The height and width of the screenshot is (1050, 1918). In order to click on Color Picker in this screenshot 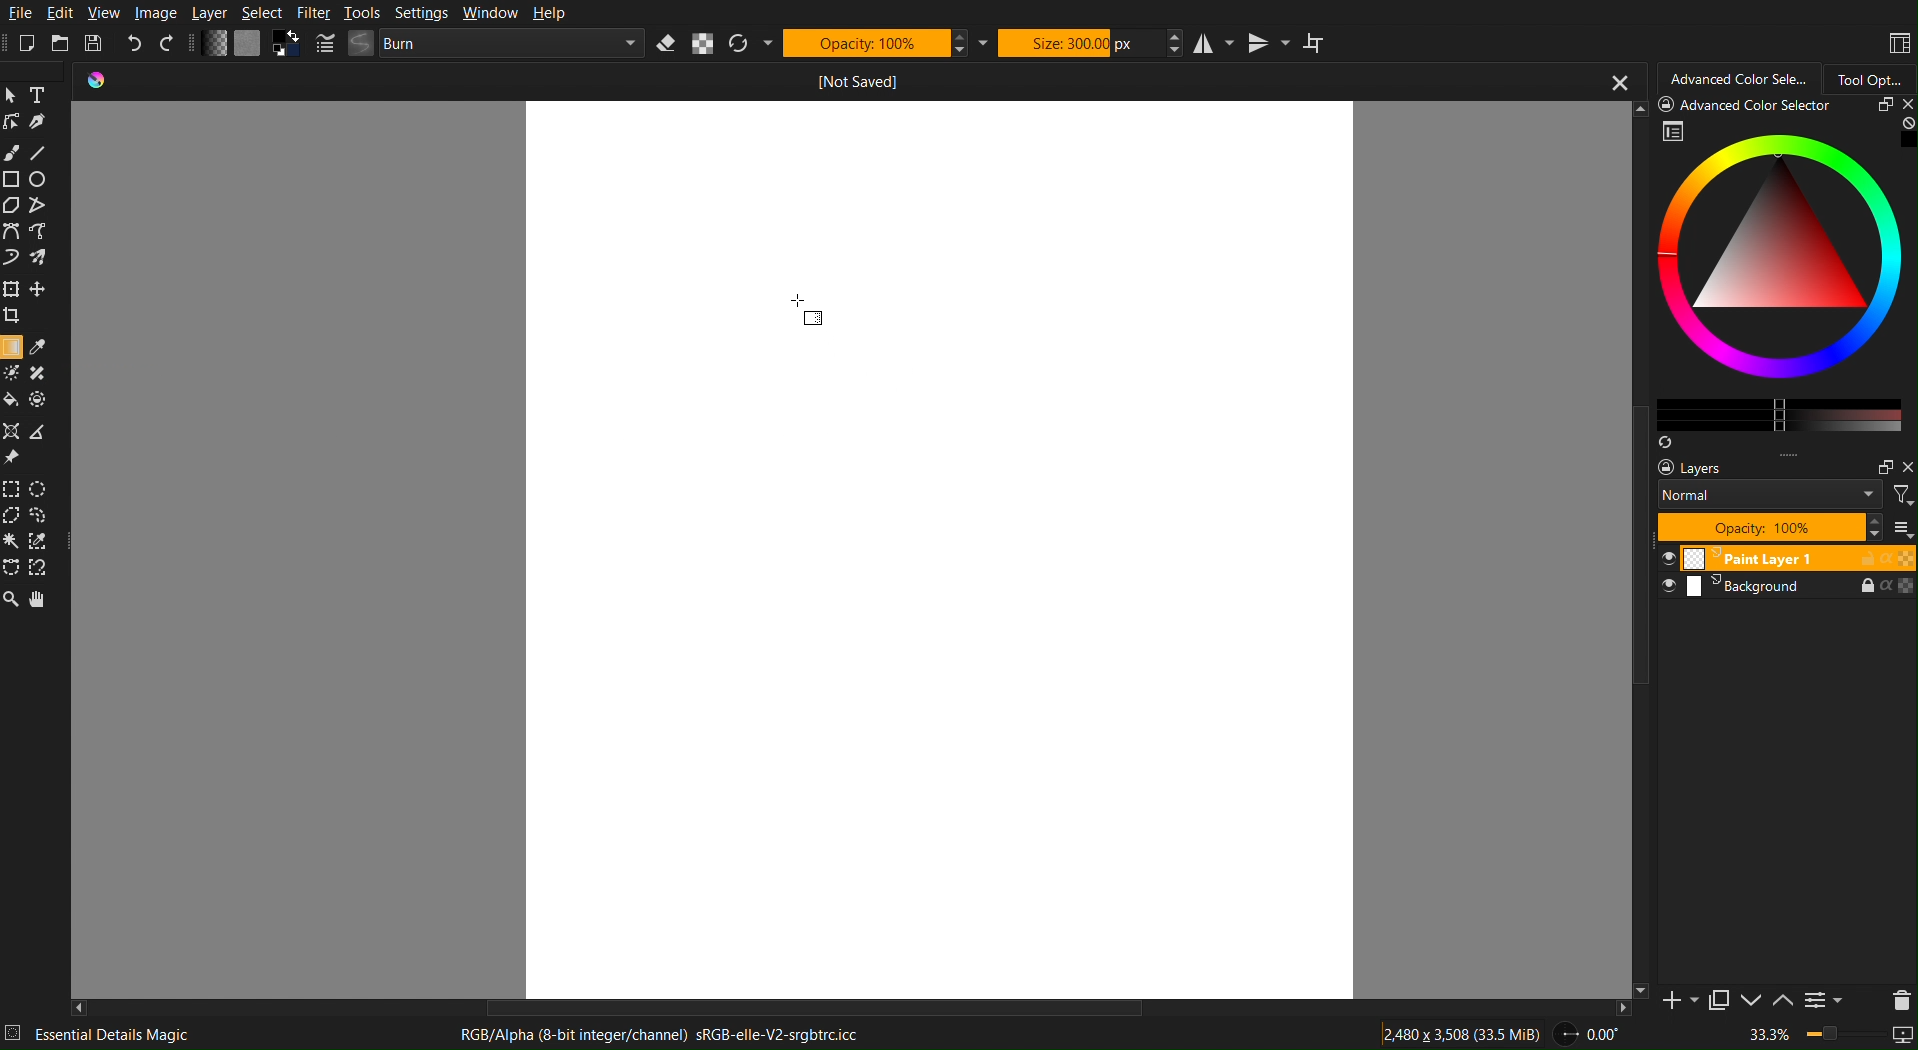, I will do `click(41, 347)`.